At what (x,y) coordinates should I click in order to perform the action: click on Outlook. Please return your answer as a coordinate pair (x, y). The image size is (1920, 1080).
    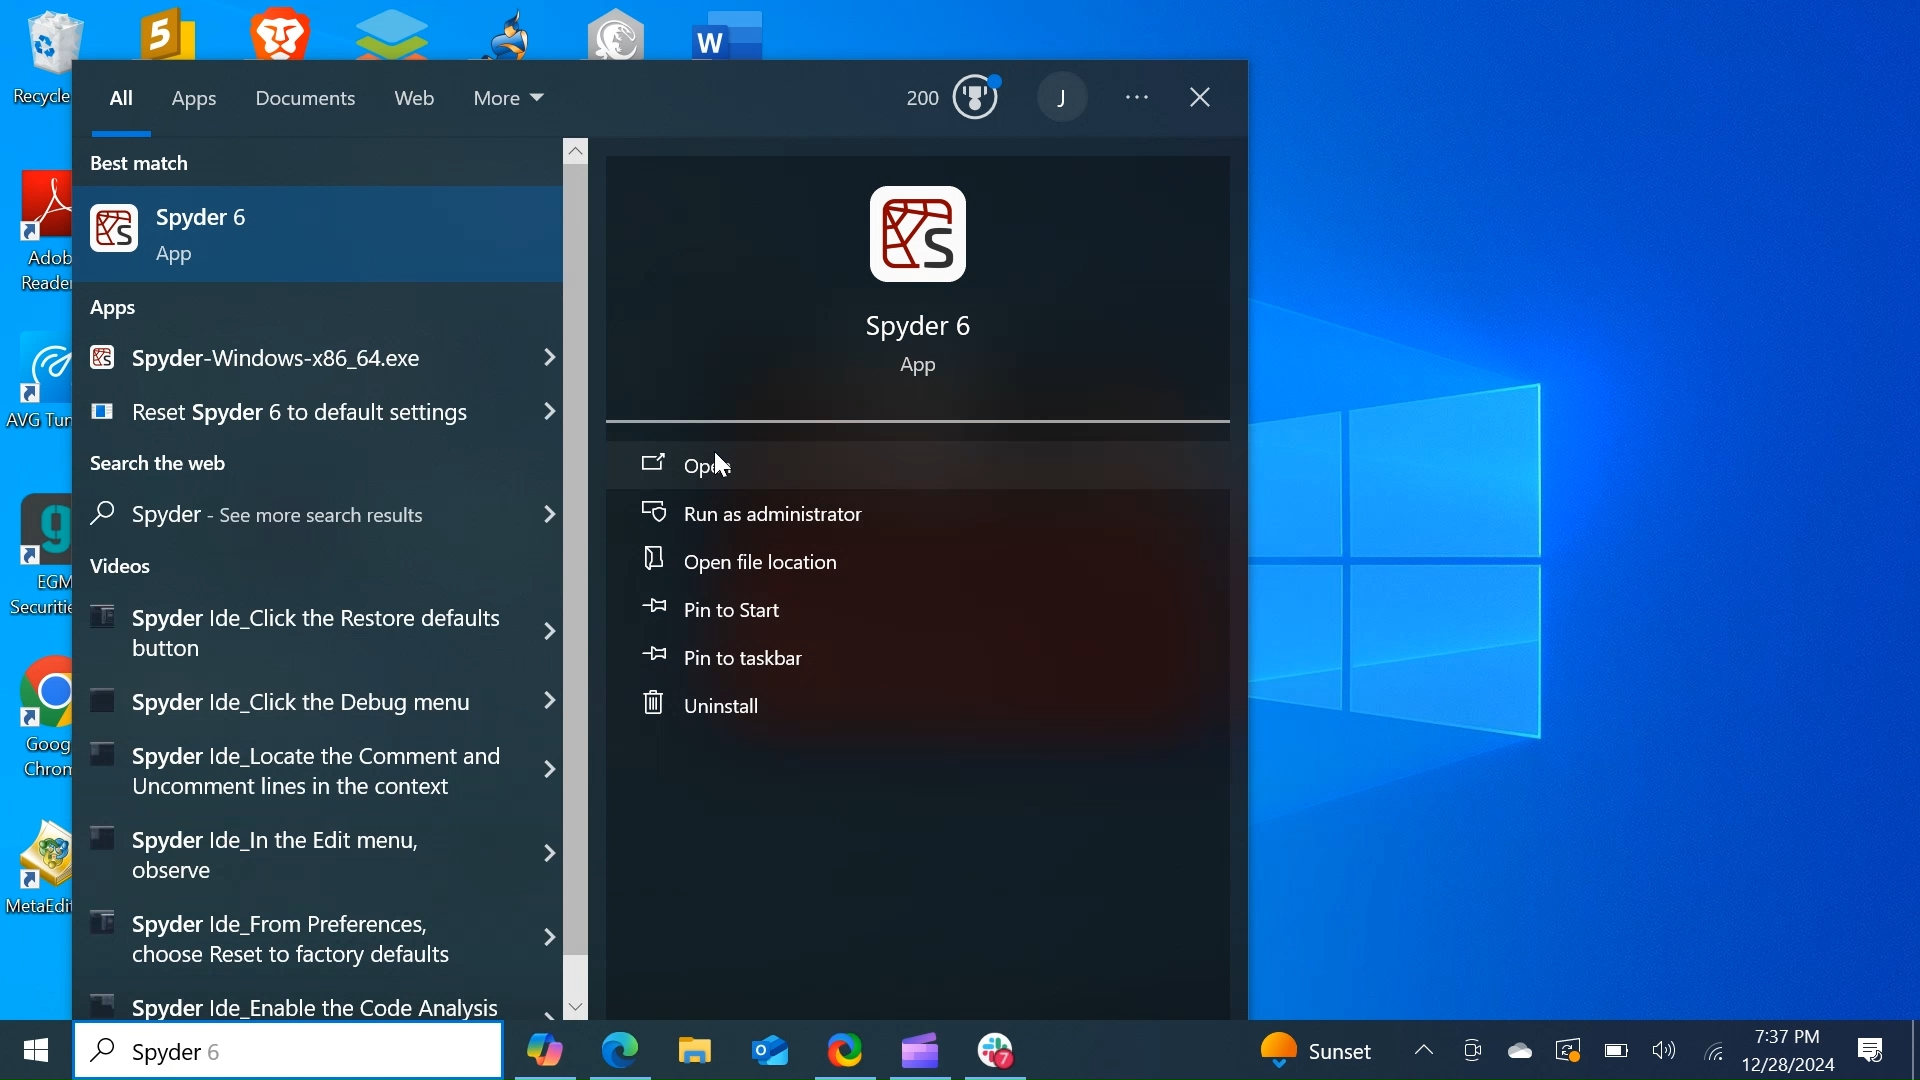
    Looking at the image, I should click on (769, 1050).